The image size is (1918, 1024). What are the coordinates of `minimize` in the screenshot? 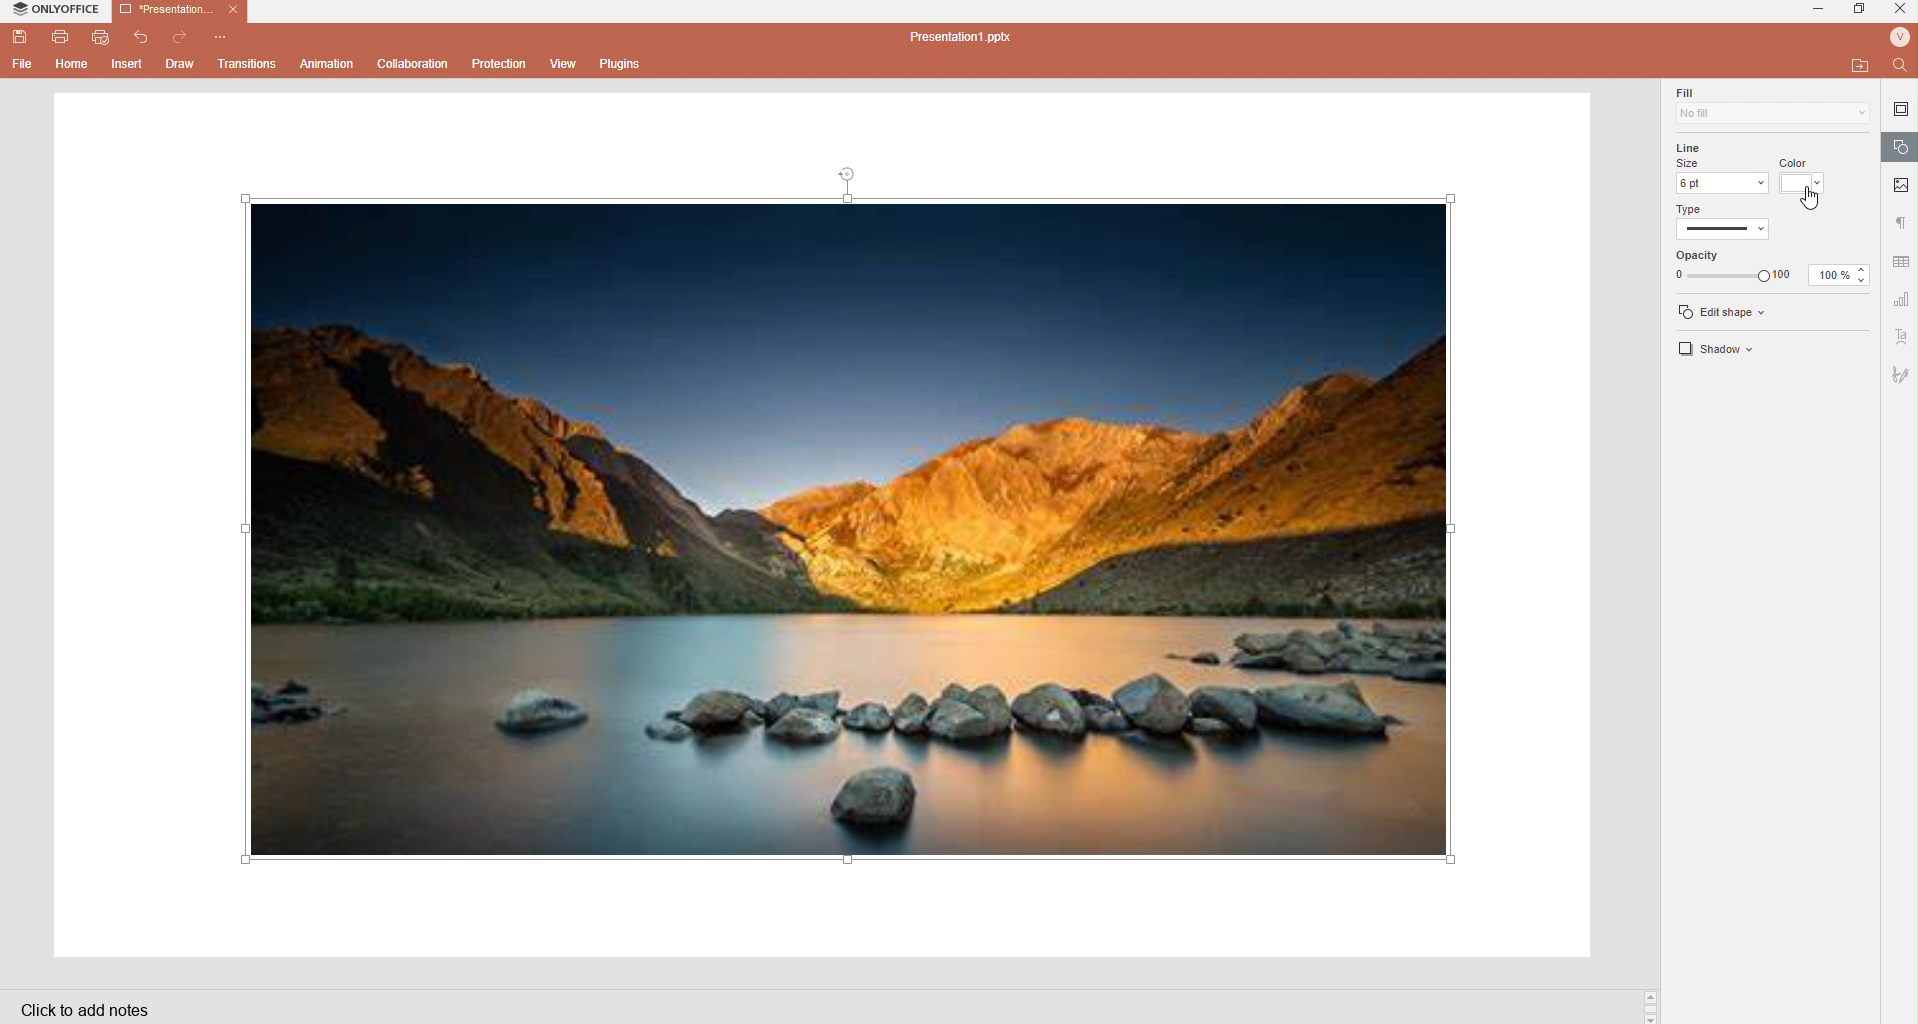 It's located at (1822, 9).